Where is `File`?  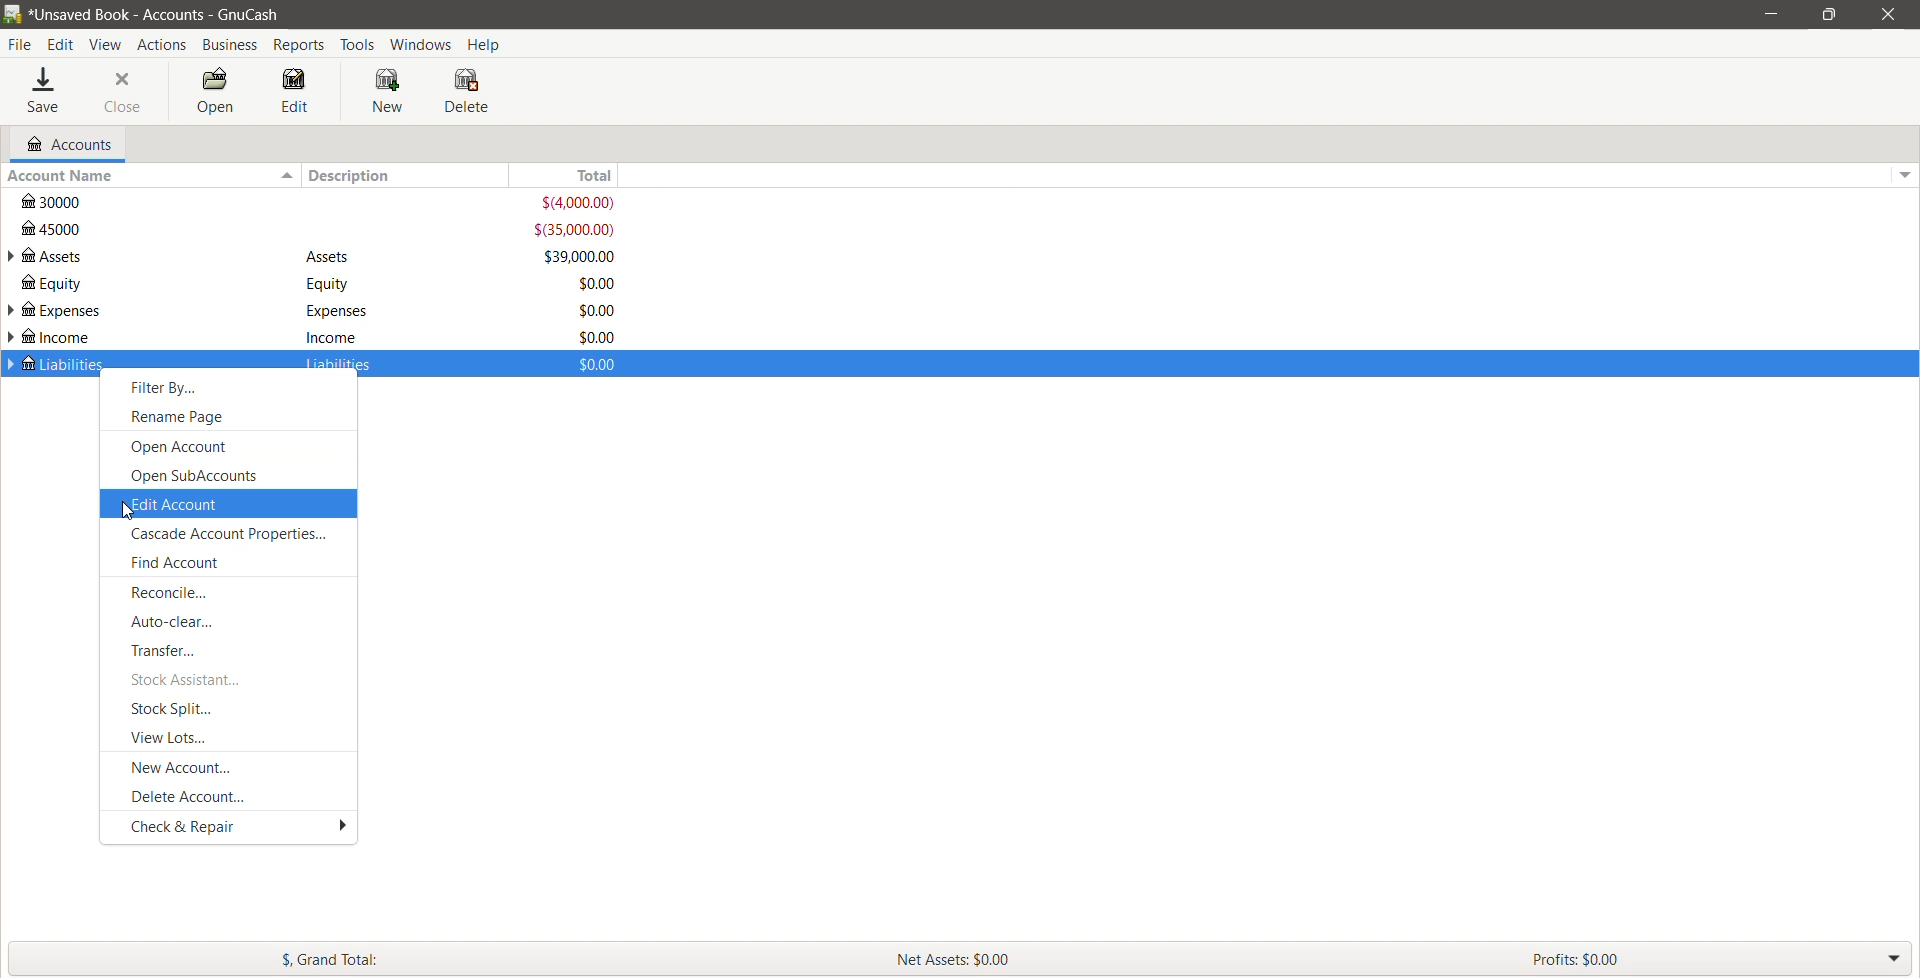
File is located at coordinates (20, 45).